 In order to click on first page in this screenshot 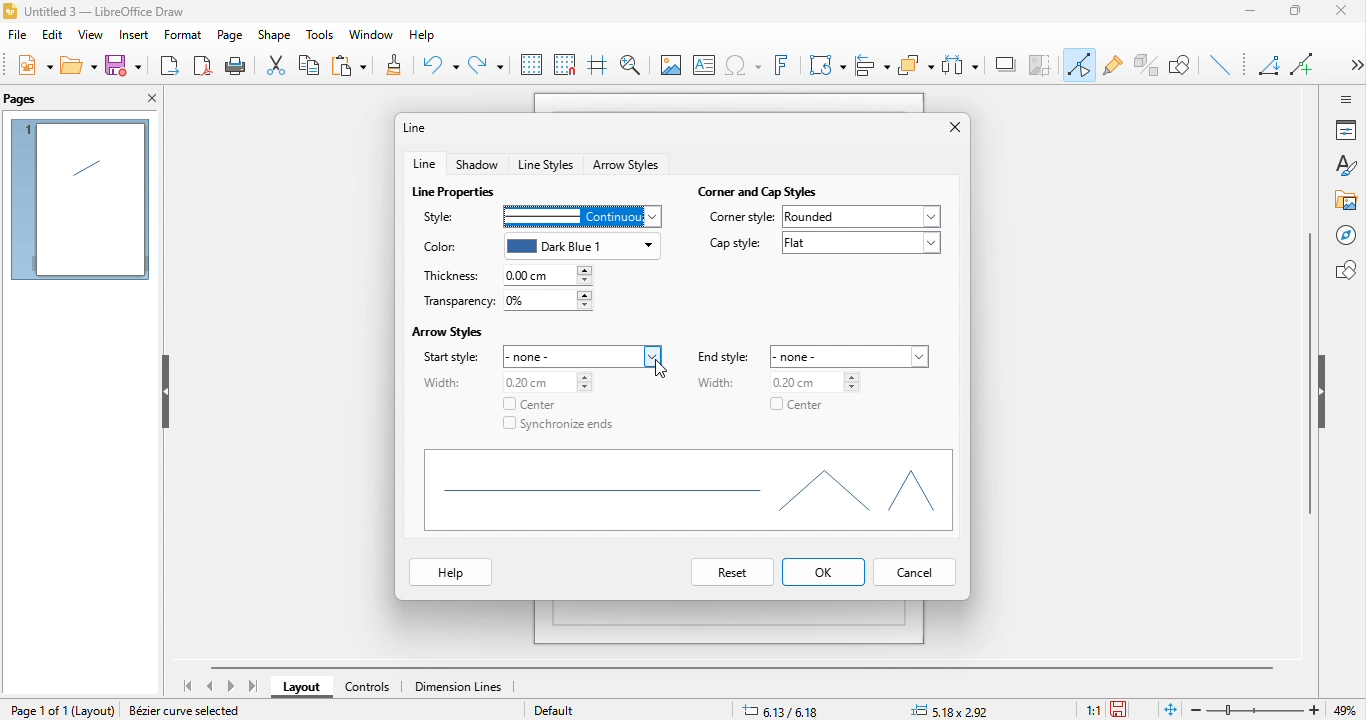, I will do `click(191, 686)`.